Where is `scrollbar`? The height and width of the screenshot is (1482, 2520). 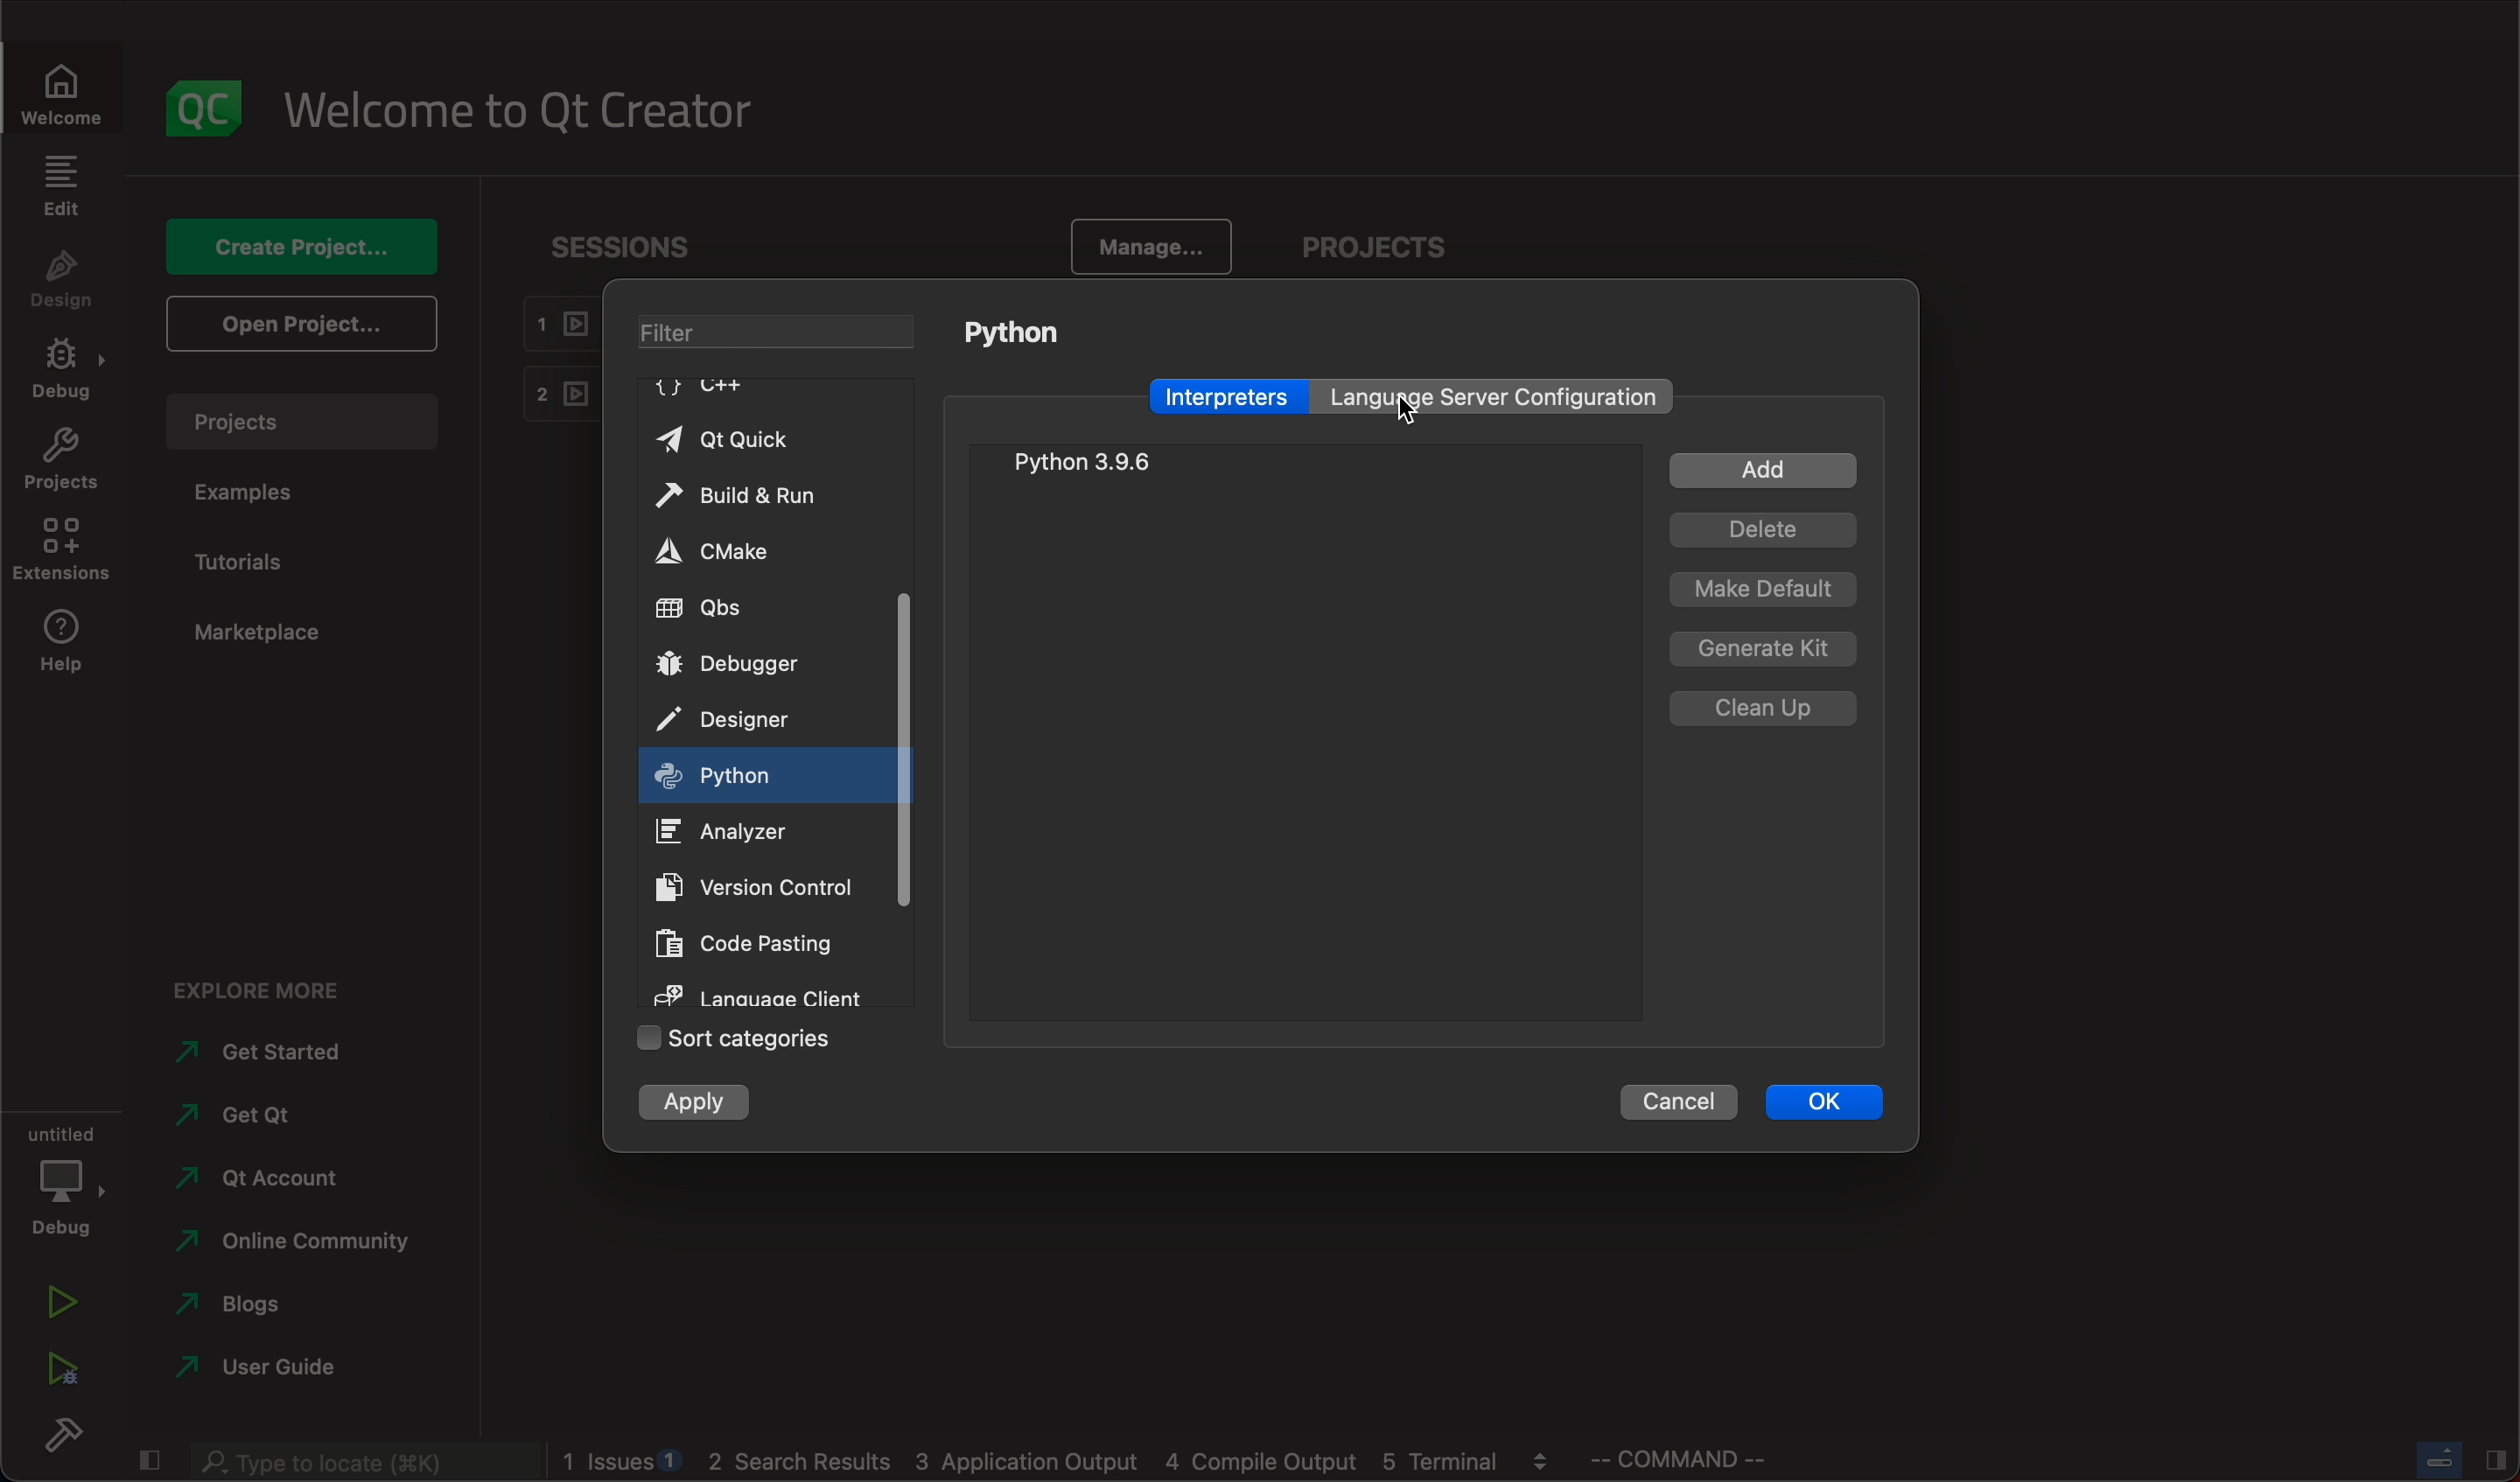
scrollbar is located at coordinates (902, 695).